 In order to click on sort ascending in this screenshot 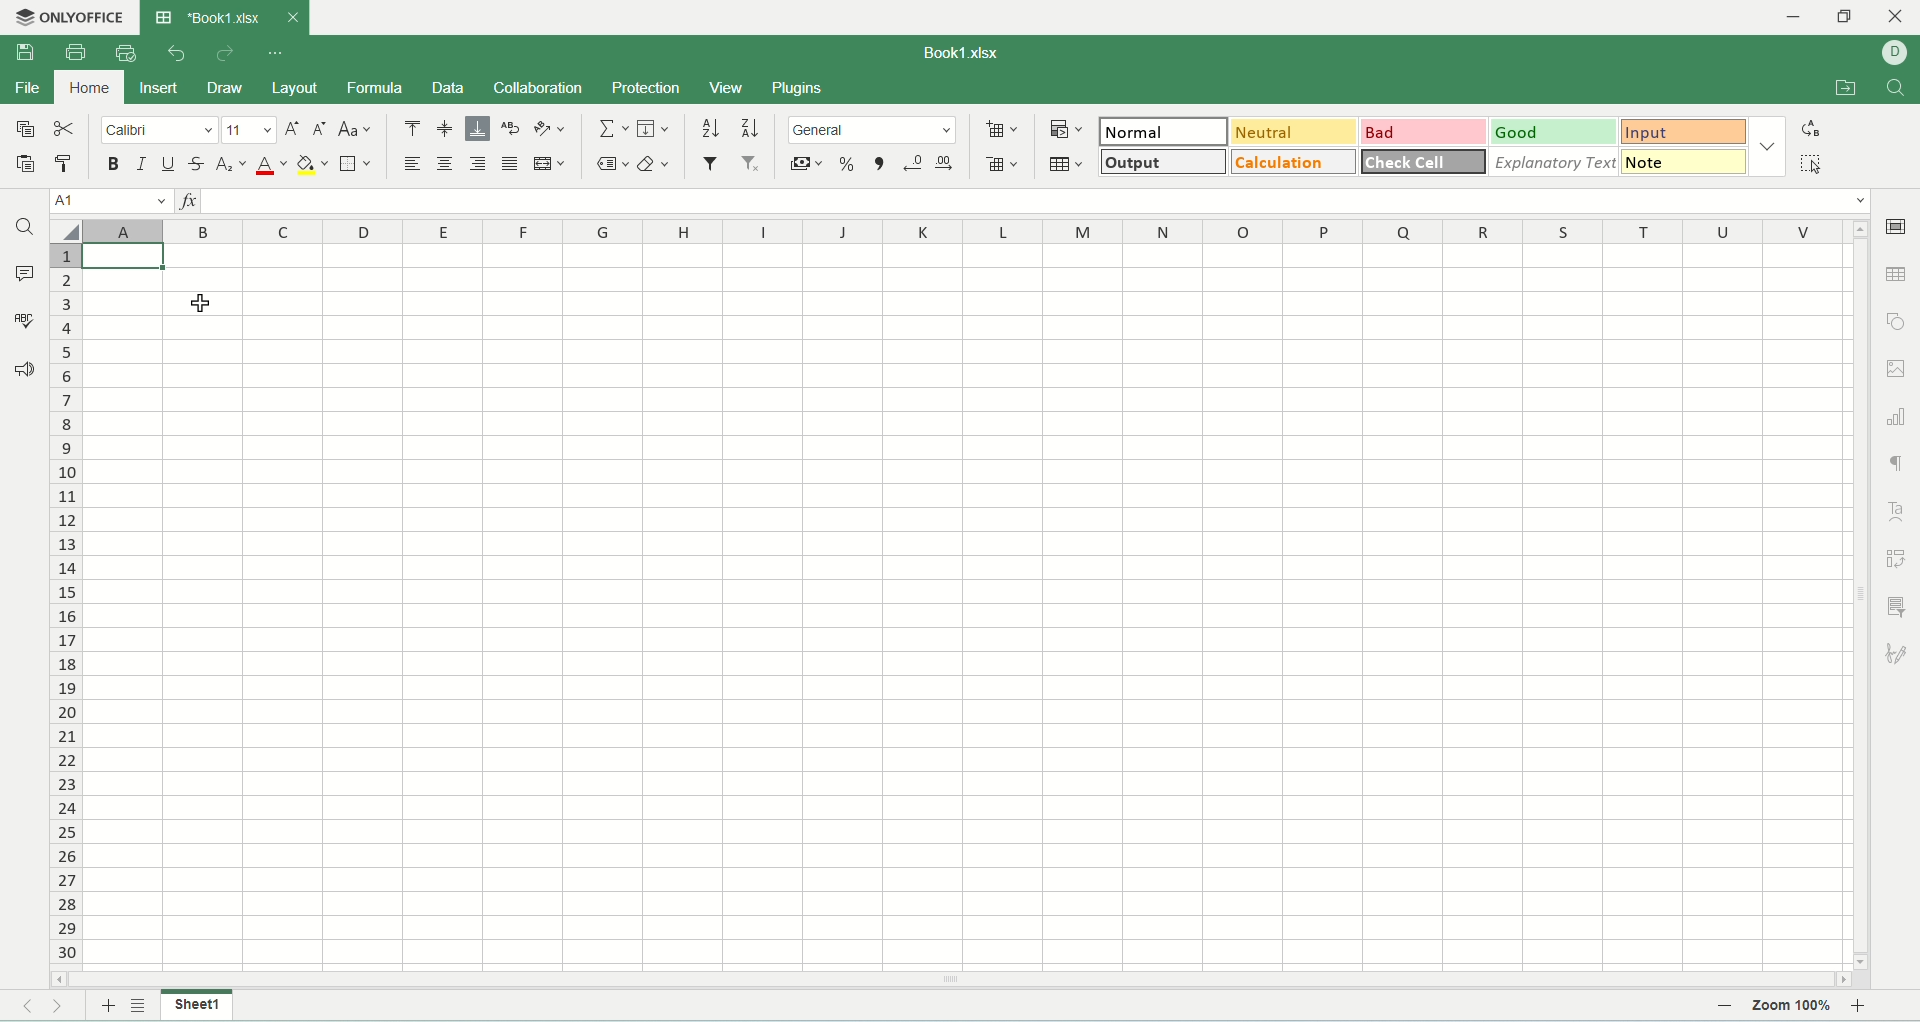, I will do `click(712, 126)`.